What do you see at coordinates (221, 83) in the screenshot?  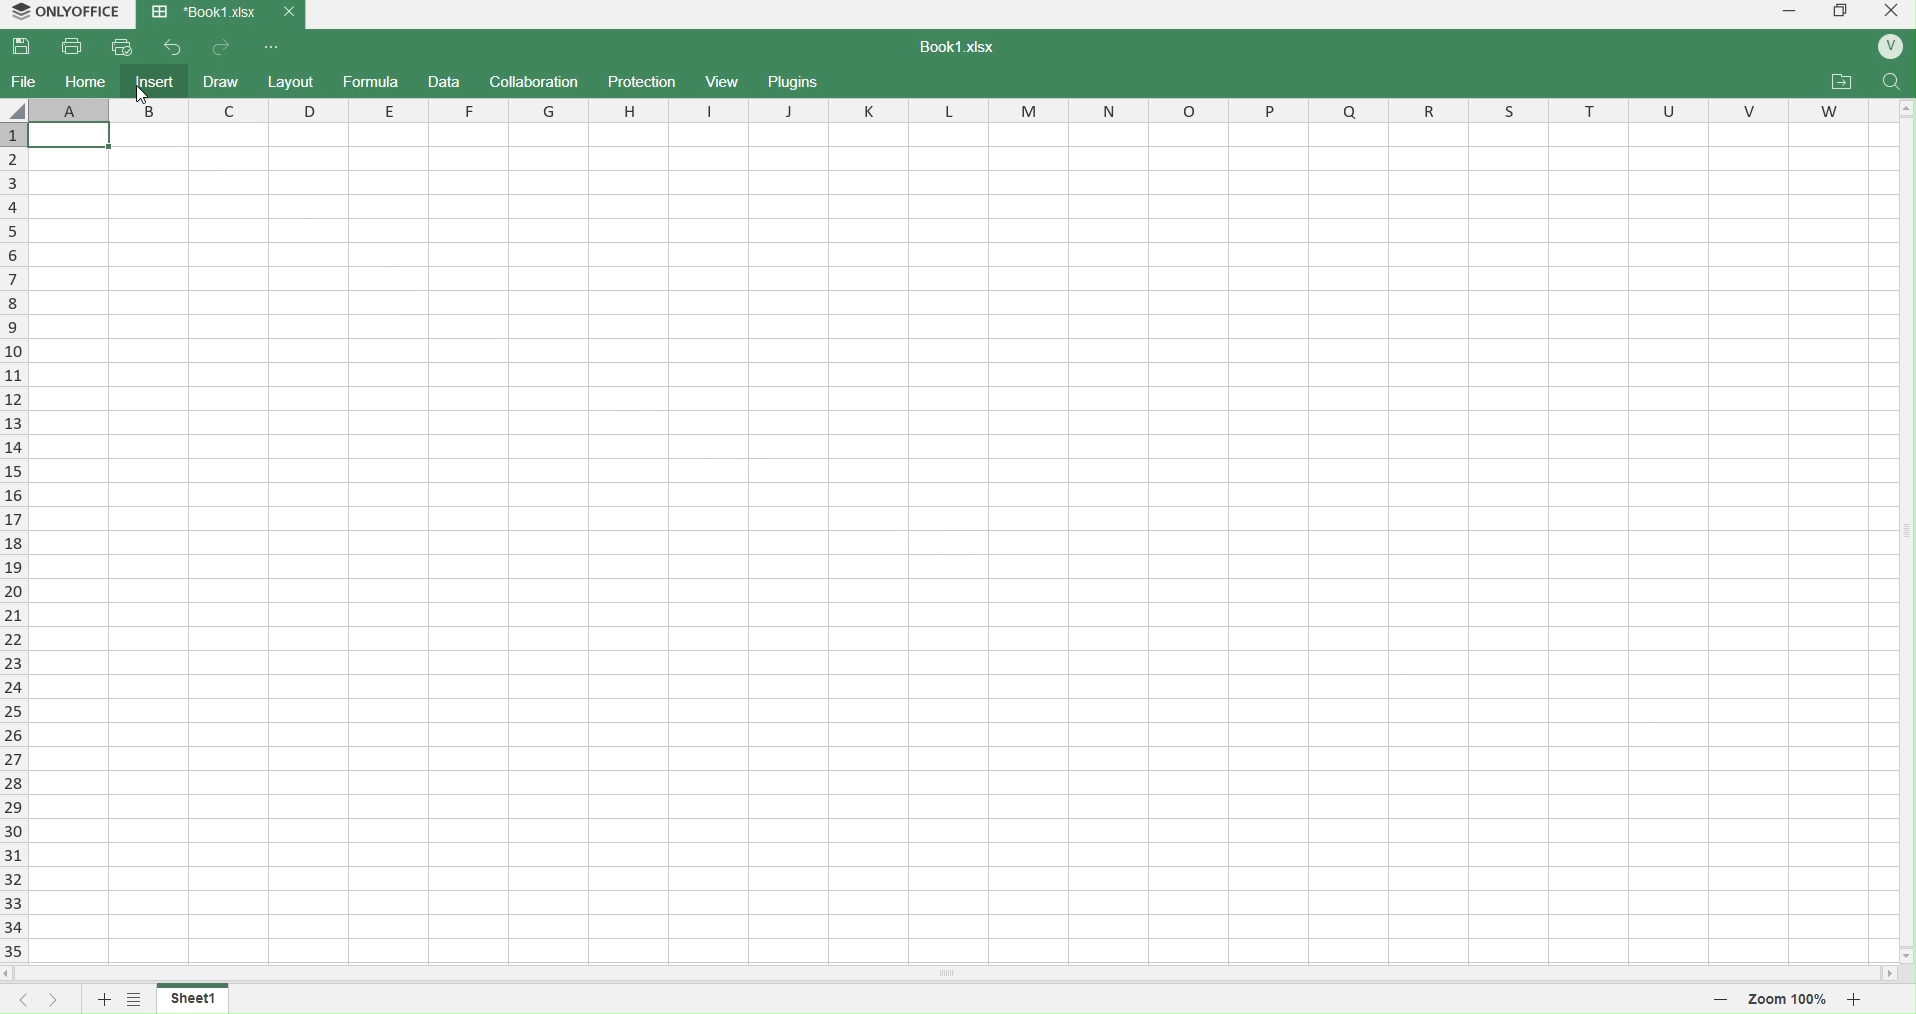 I see `draw` at bounding box center [221, 83].